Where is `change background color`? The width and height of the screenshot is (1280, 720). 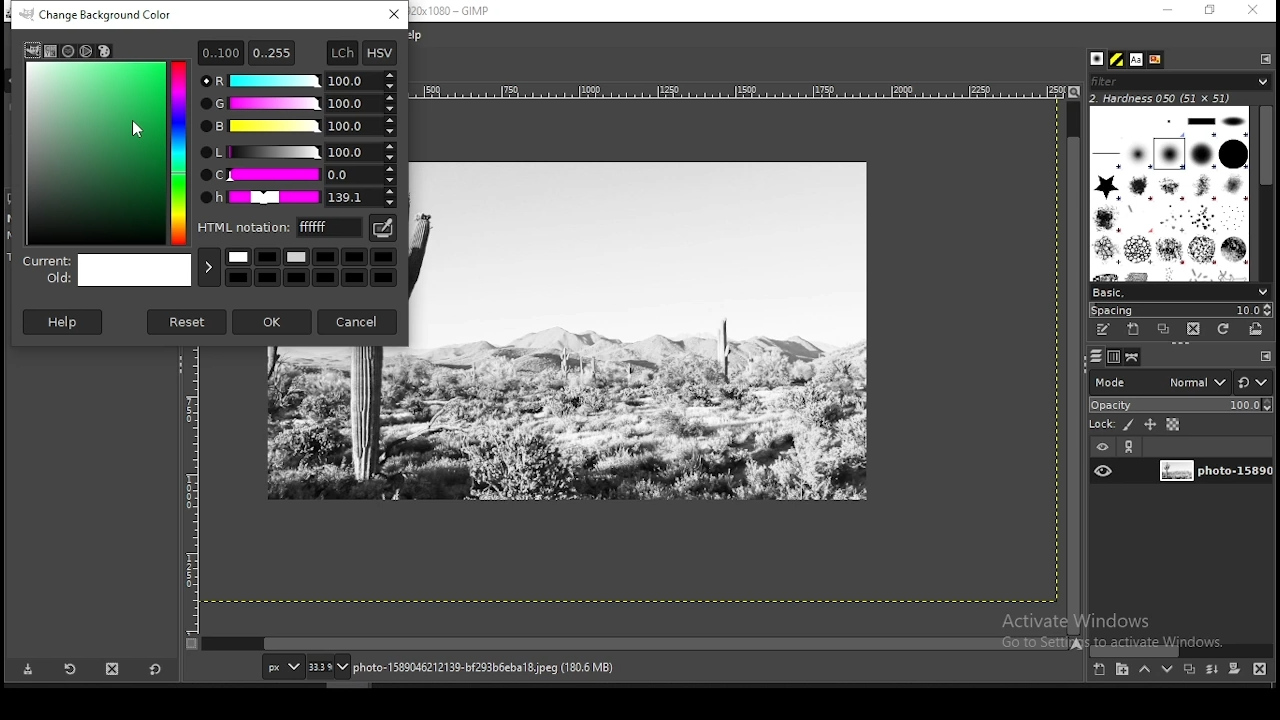
change background color is located at coordinates (102, 15).